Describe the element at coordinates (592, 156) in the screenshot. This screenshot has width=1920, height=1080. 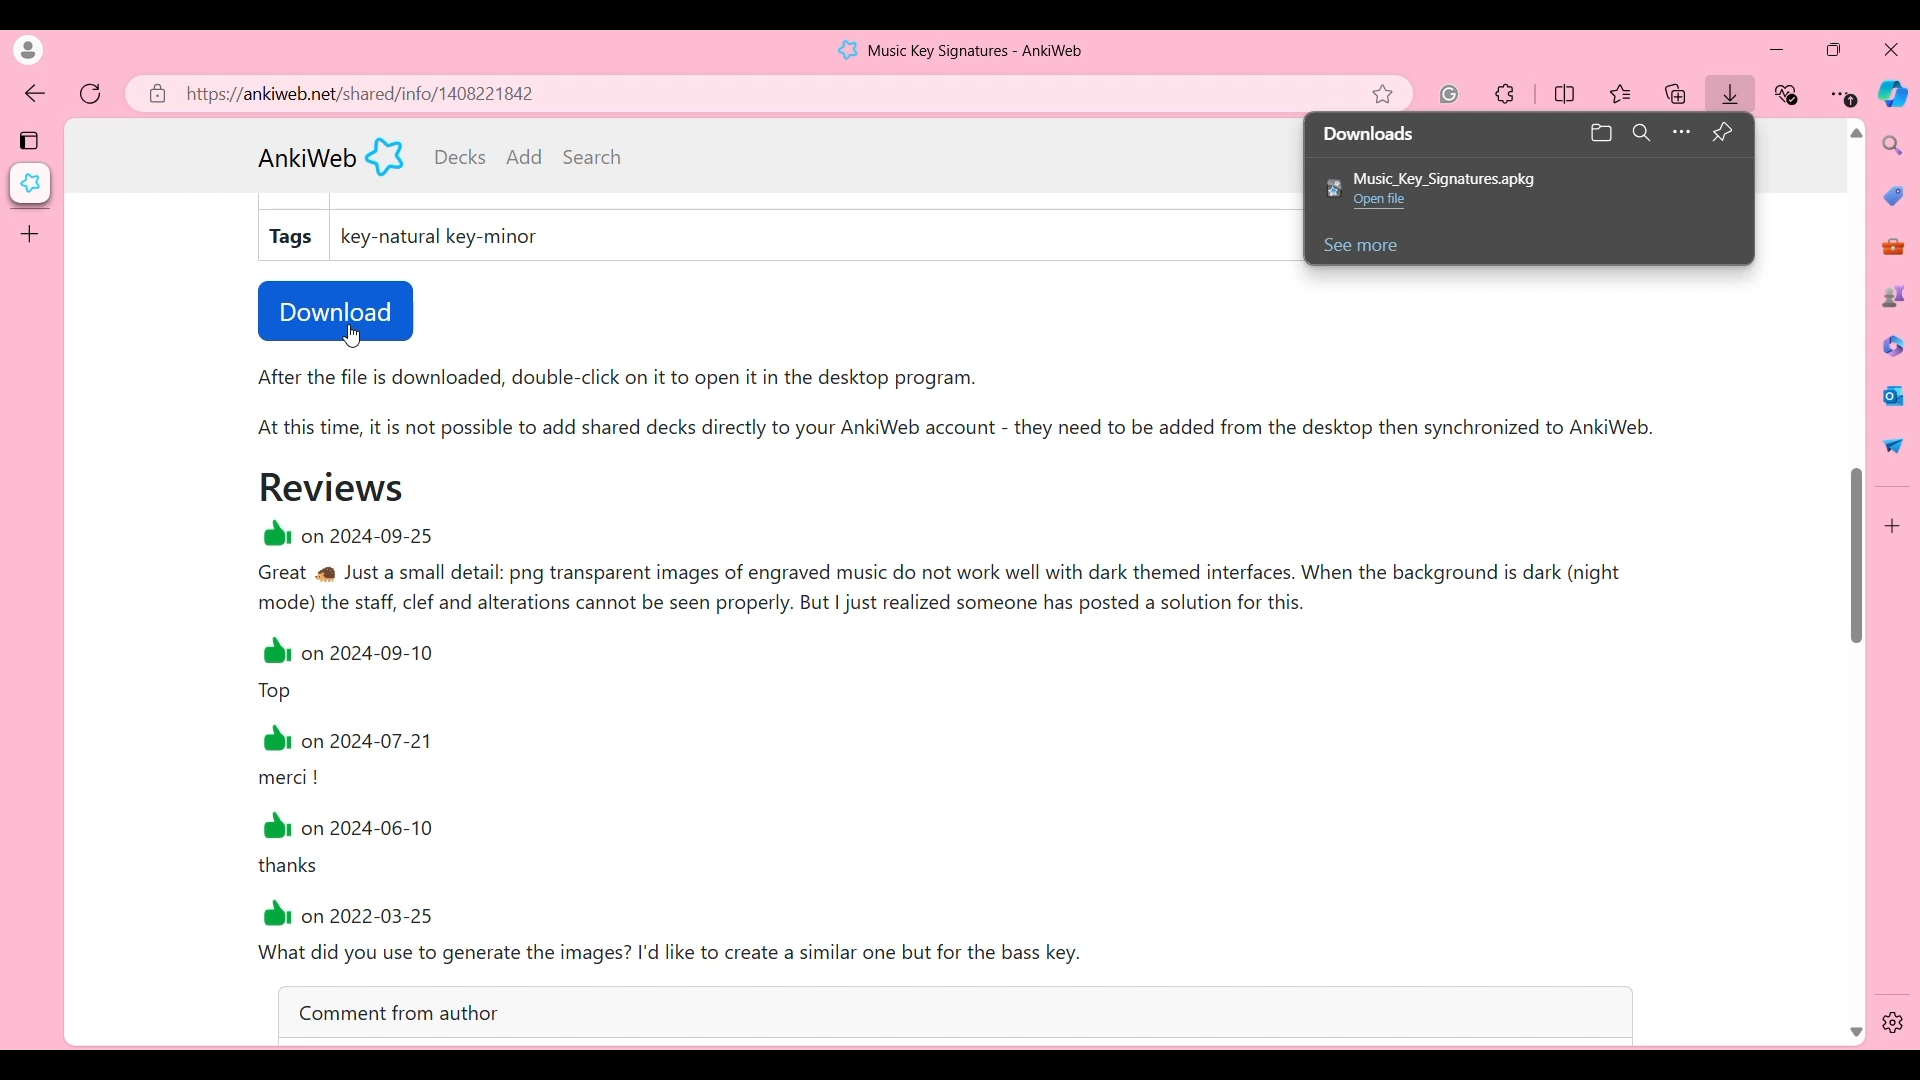
I see `Search` at that location.